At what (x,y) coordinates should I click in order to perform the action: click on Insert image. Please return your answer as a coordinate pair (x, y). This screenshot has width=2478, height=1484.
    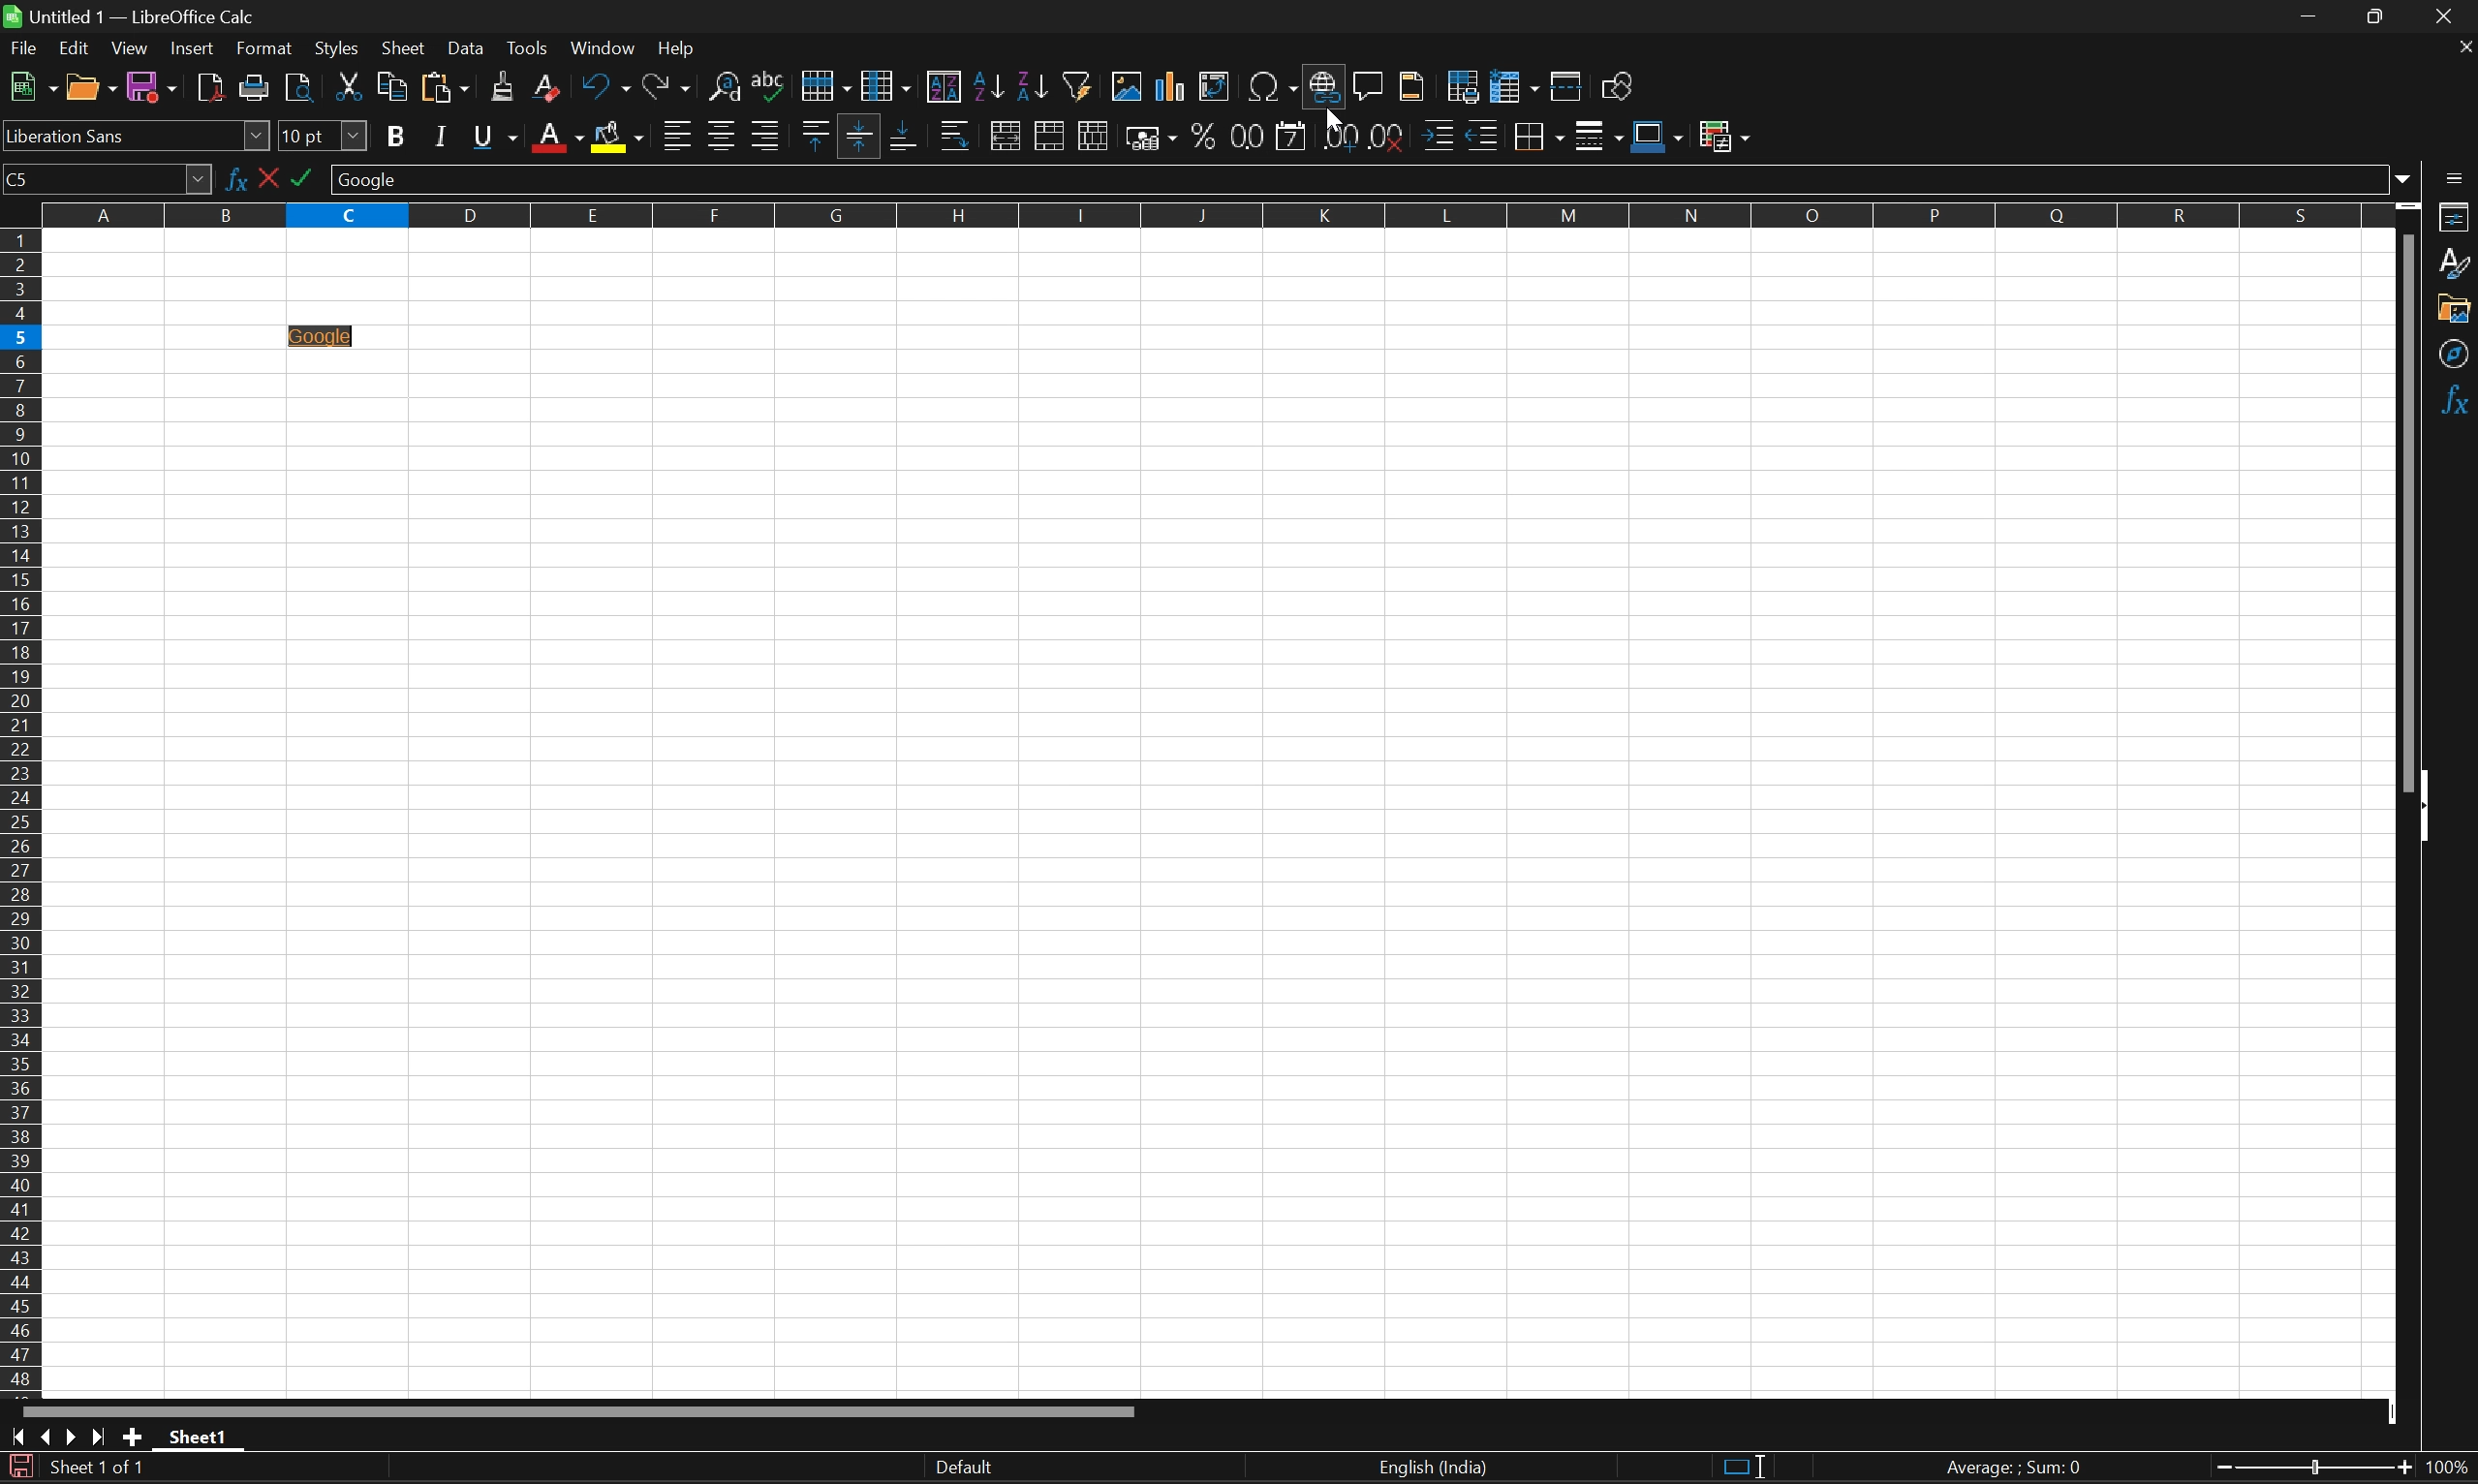
    Looking at the image, I should click on (1129, 84).